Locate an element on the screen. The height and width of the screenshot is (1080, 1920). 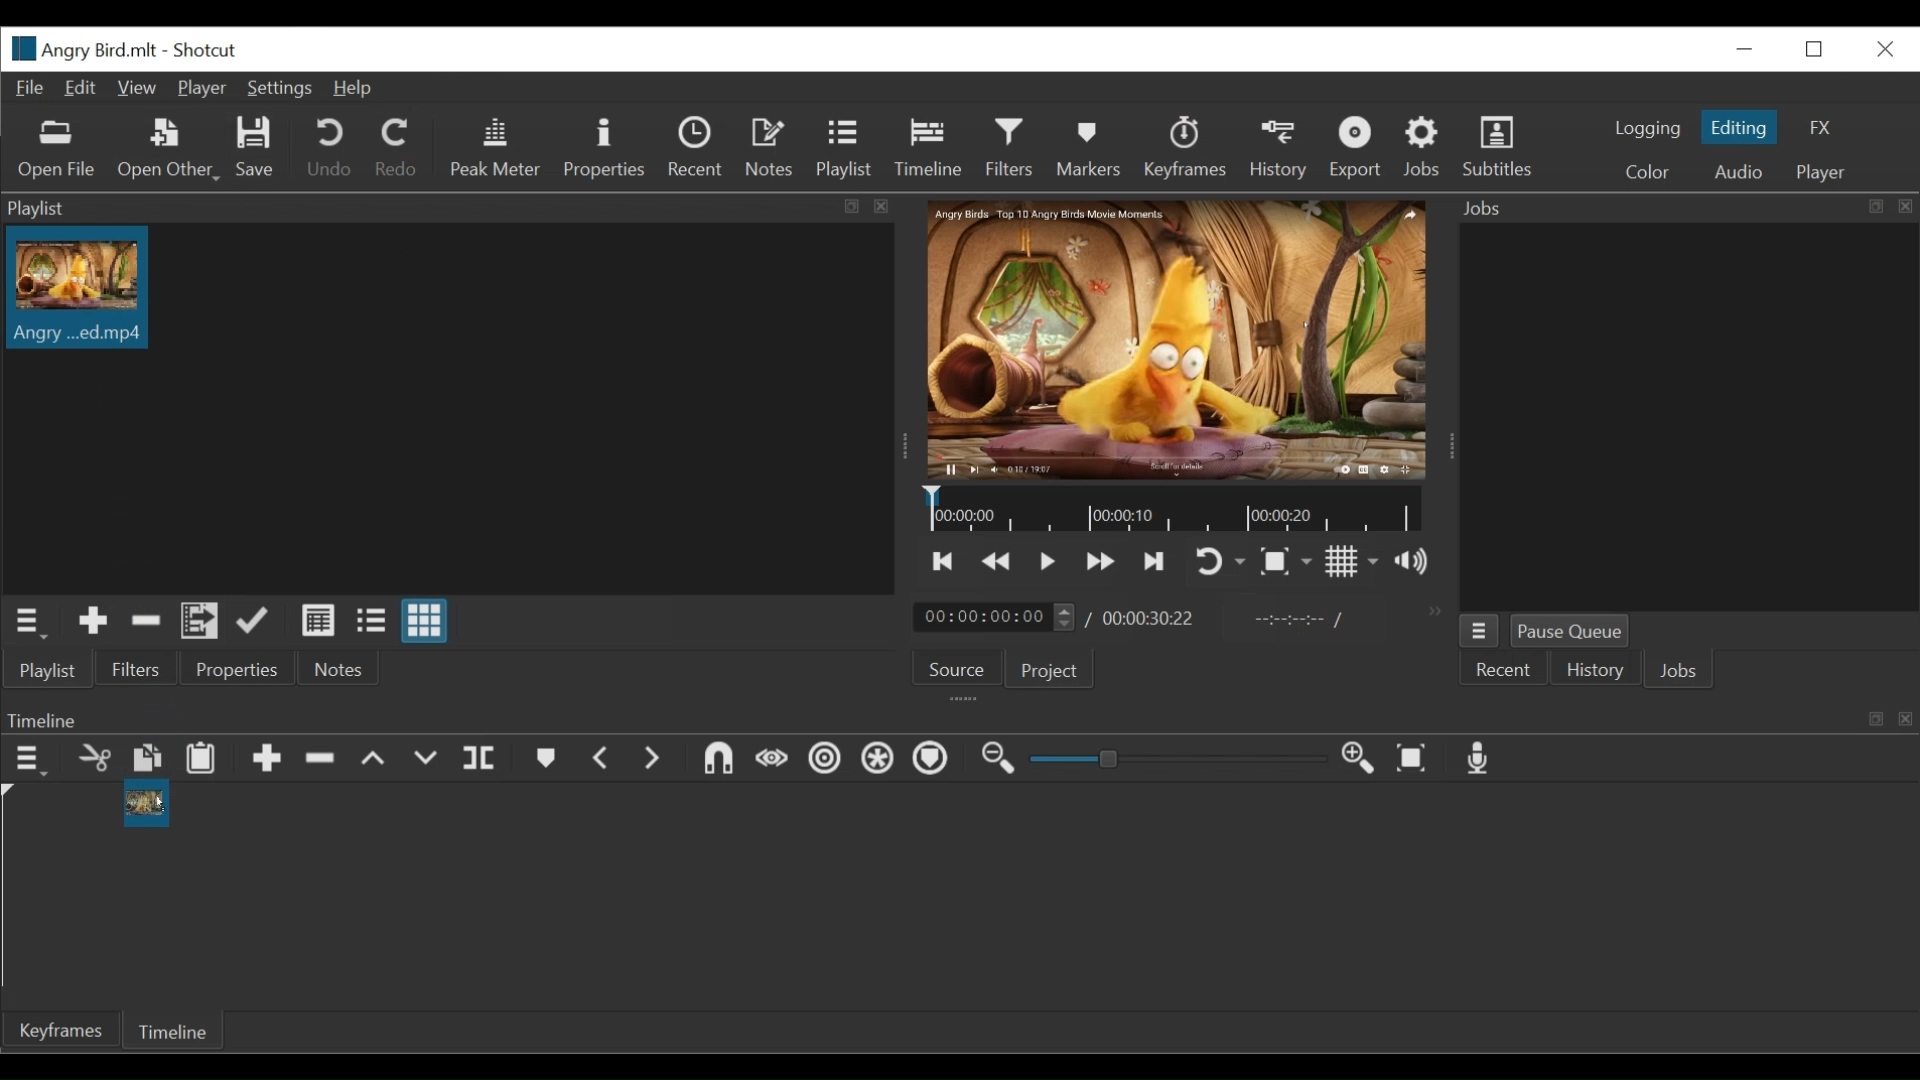
Toggle play or pause (space) is located at coordinates (1046, 560).